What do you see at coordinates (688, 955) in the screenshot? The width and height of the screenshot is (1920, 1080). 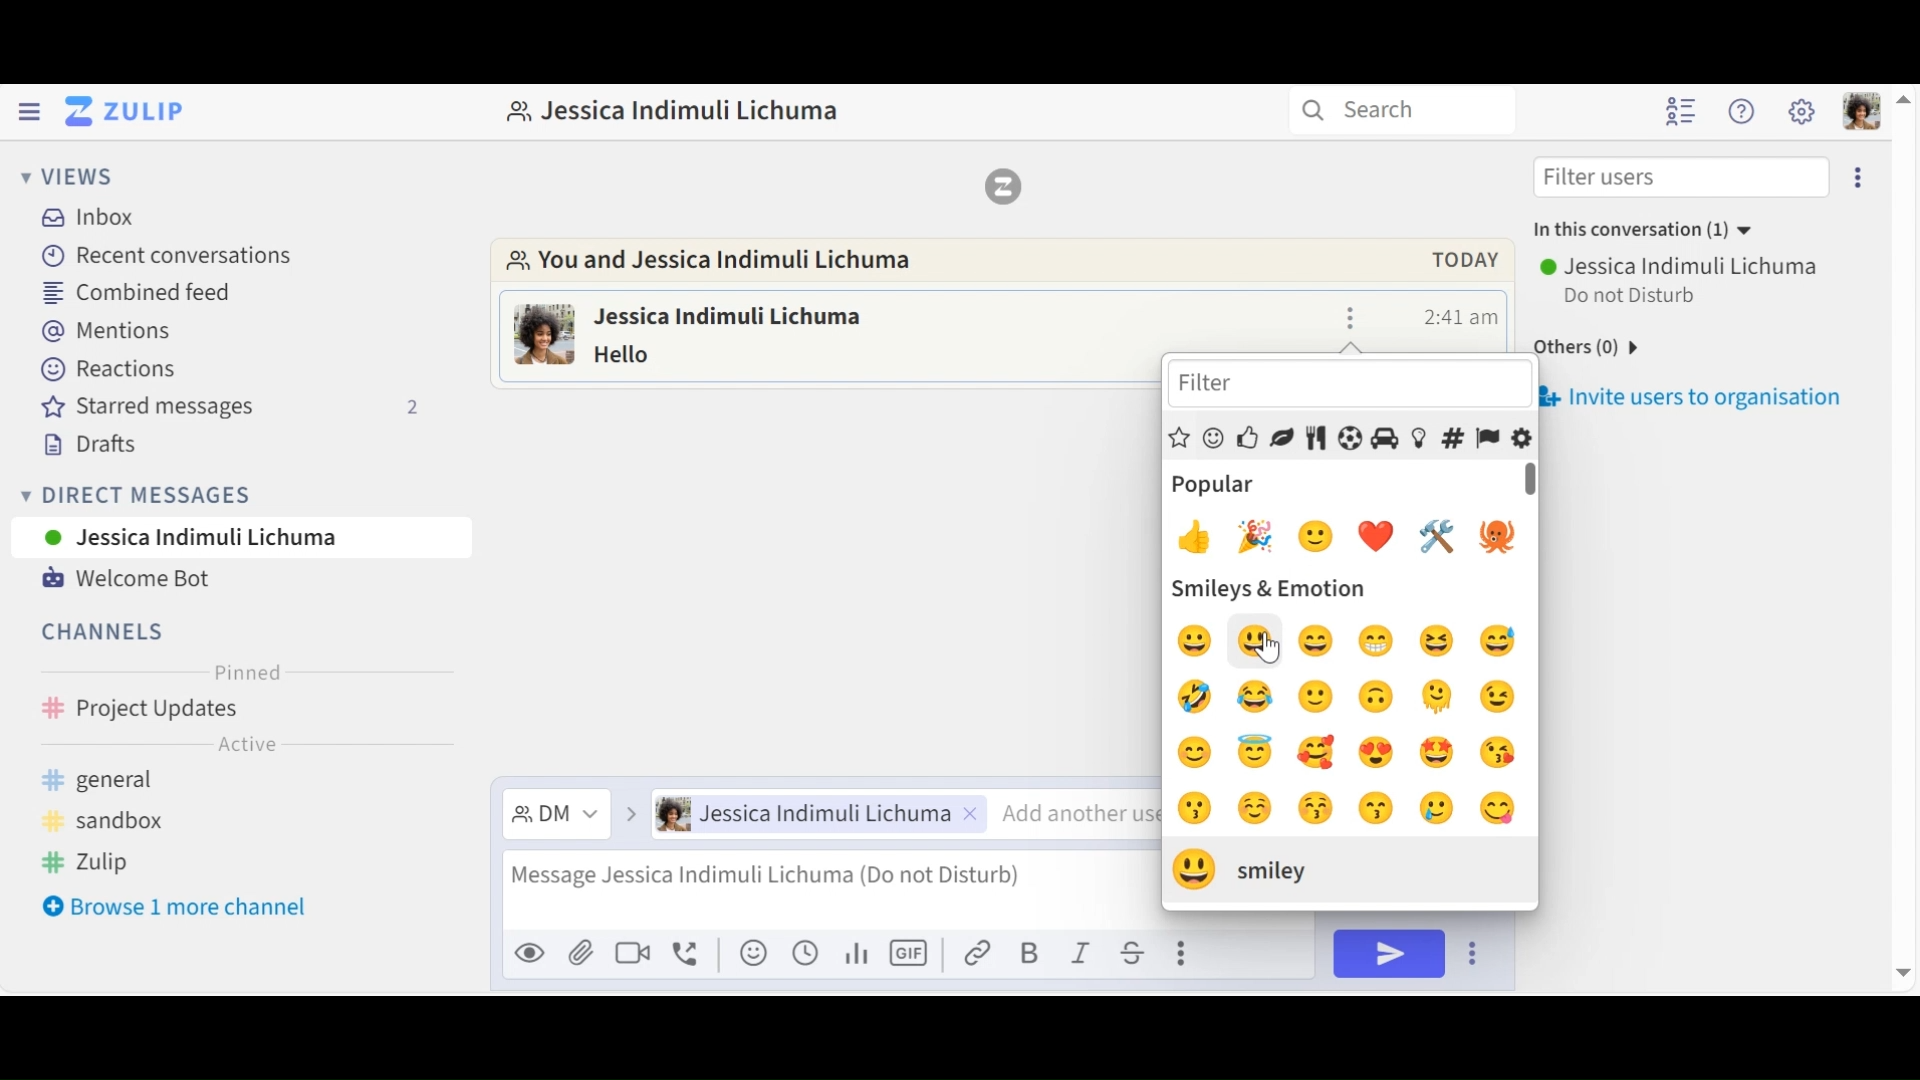 I see `Add voice call` at bounding box center [688, 955].